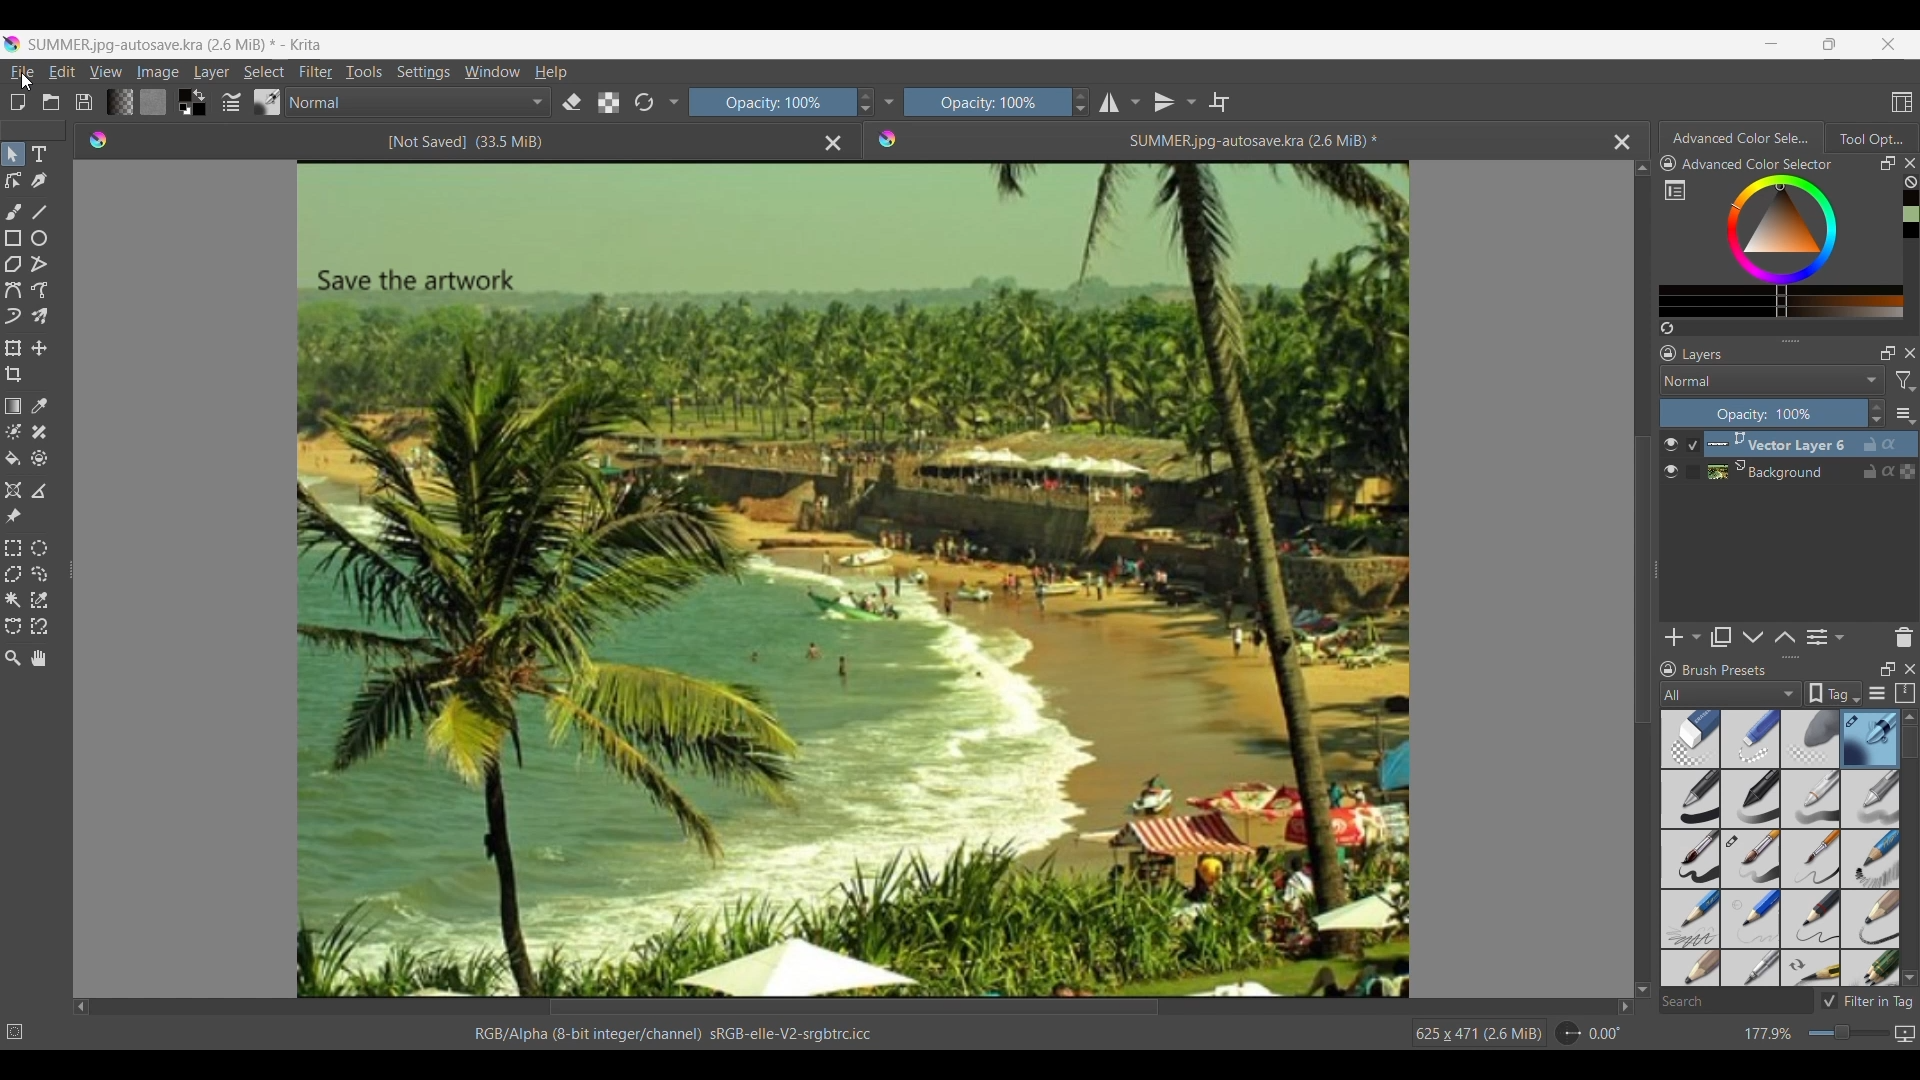 The height and width of the screenshot is (1080, 1920). What do you see at coordinates (1725, 670) in the screenshot?
I see `Title of panel` at bounding box center [1725, 670].